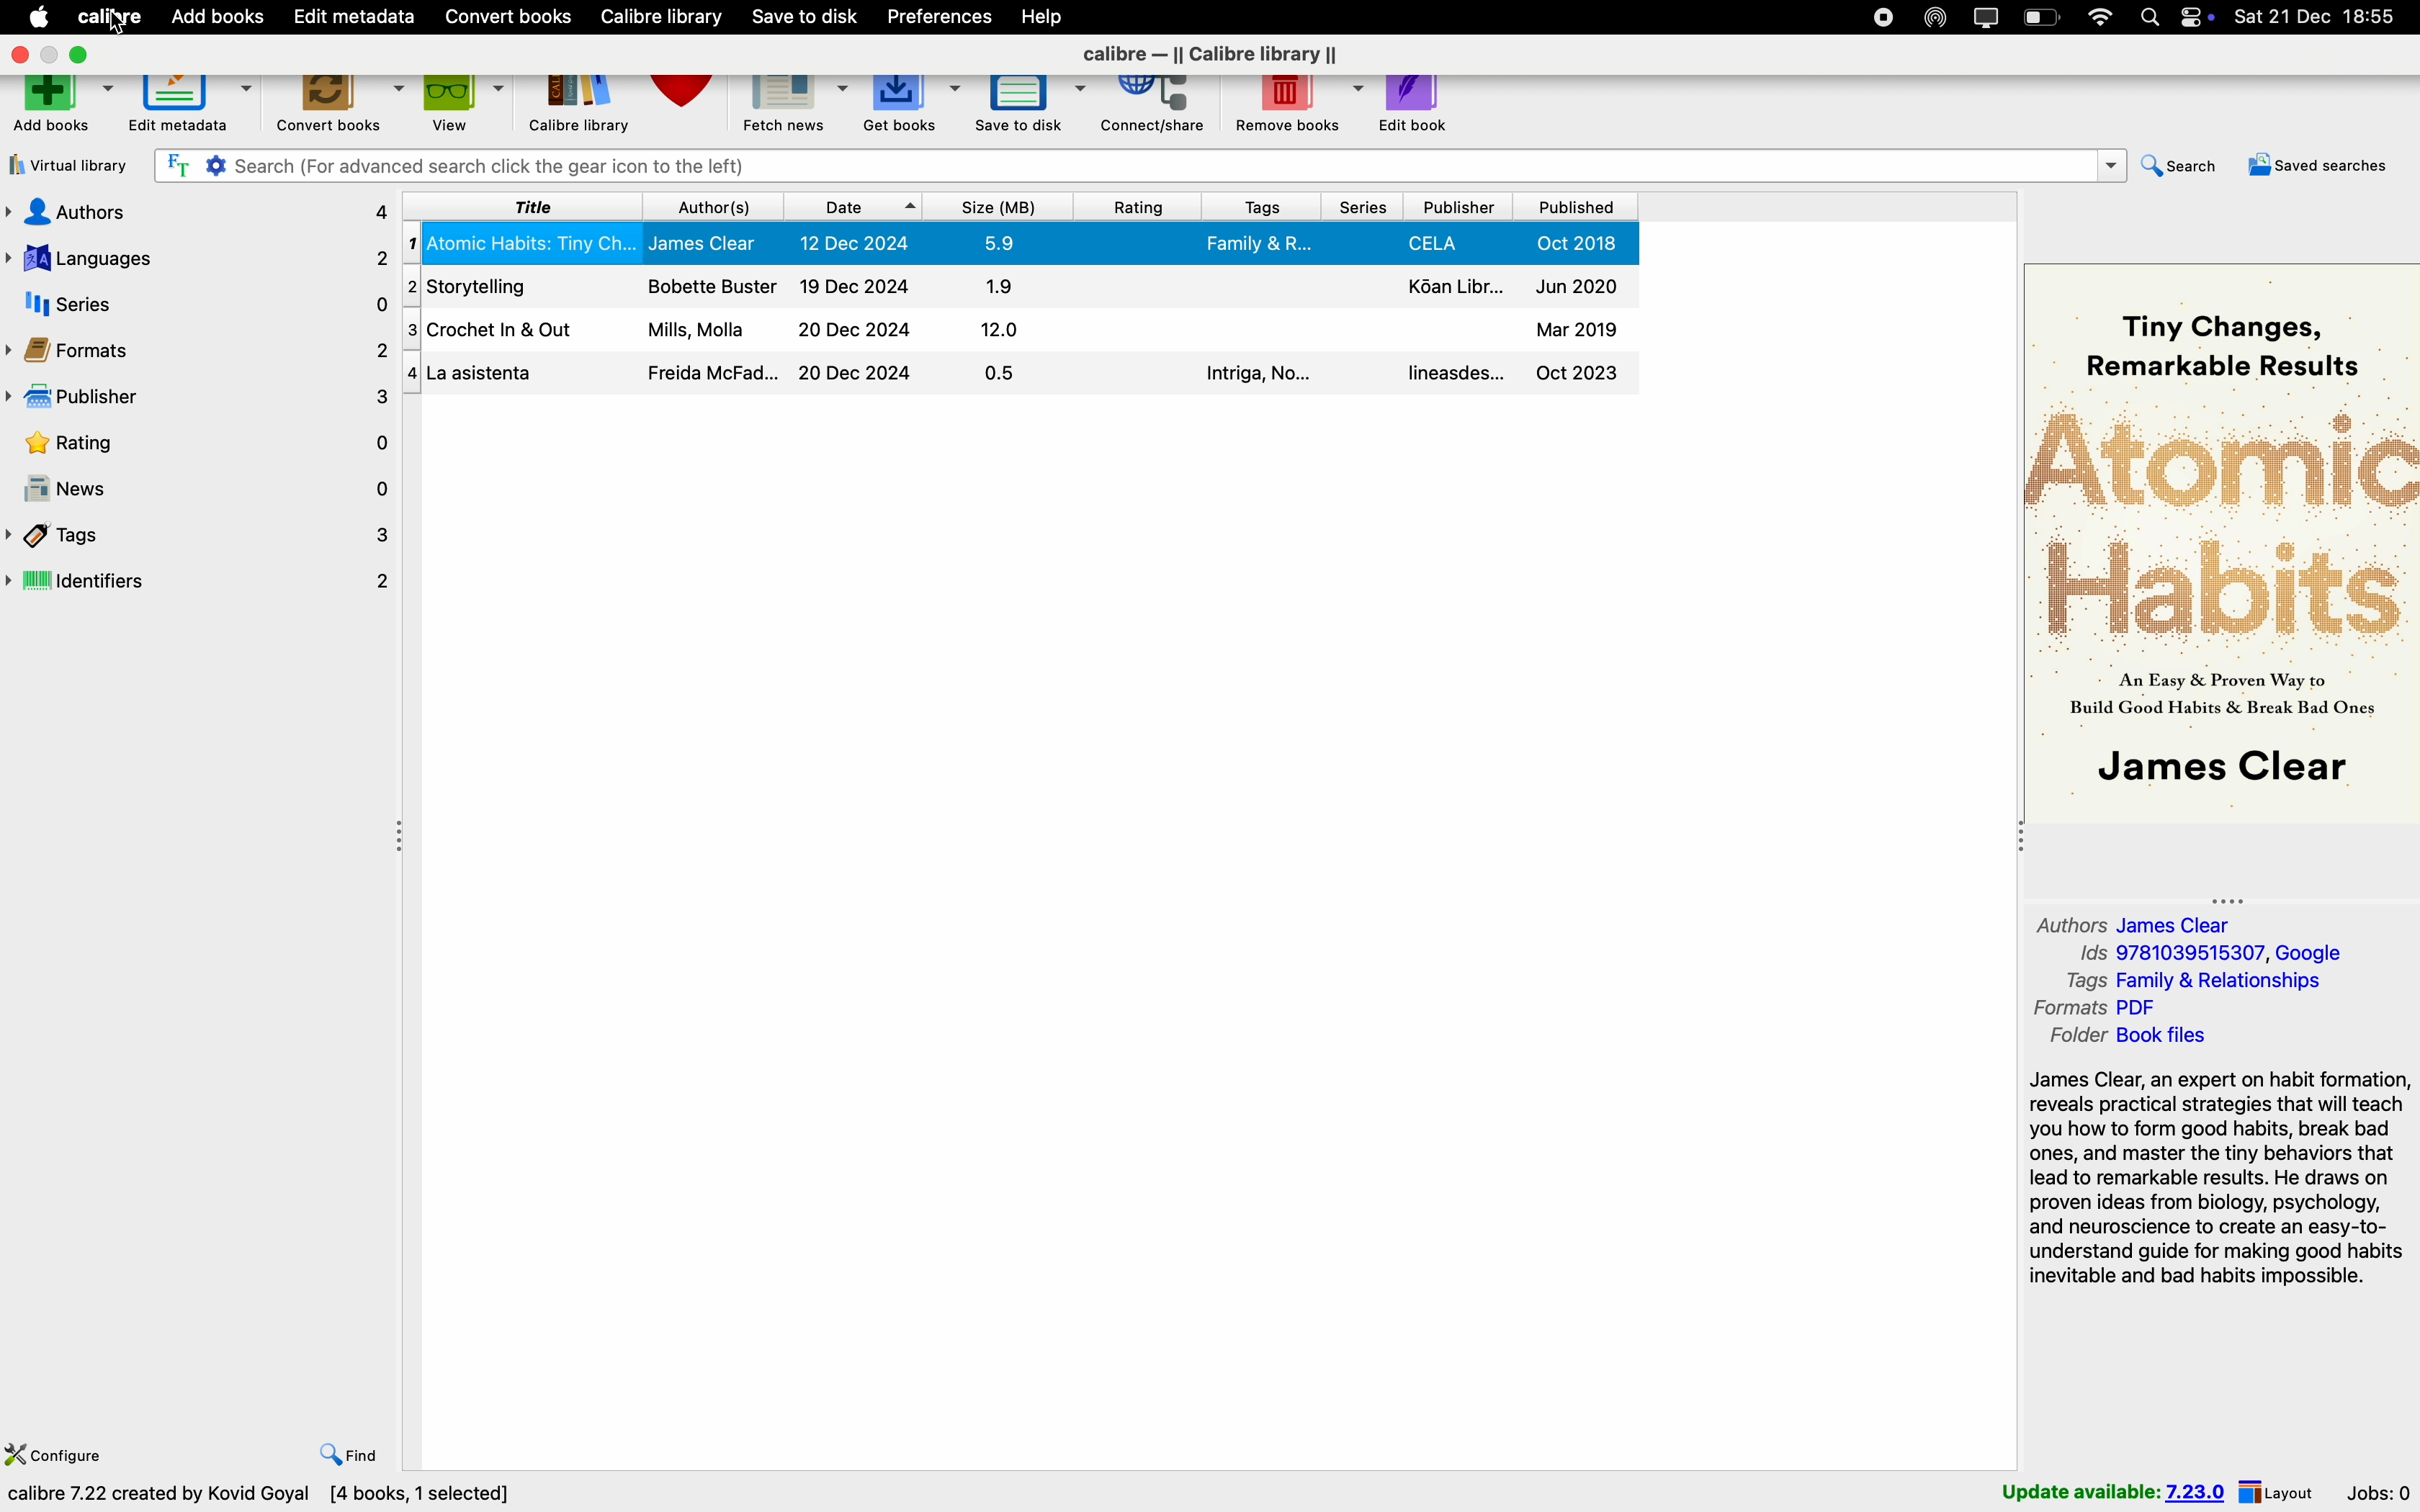 This screenshot has height=1512, width=2420. I want to click on preferences, so click(942, 16).